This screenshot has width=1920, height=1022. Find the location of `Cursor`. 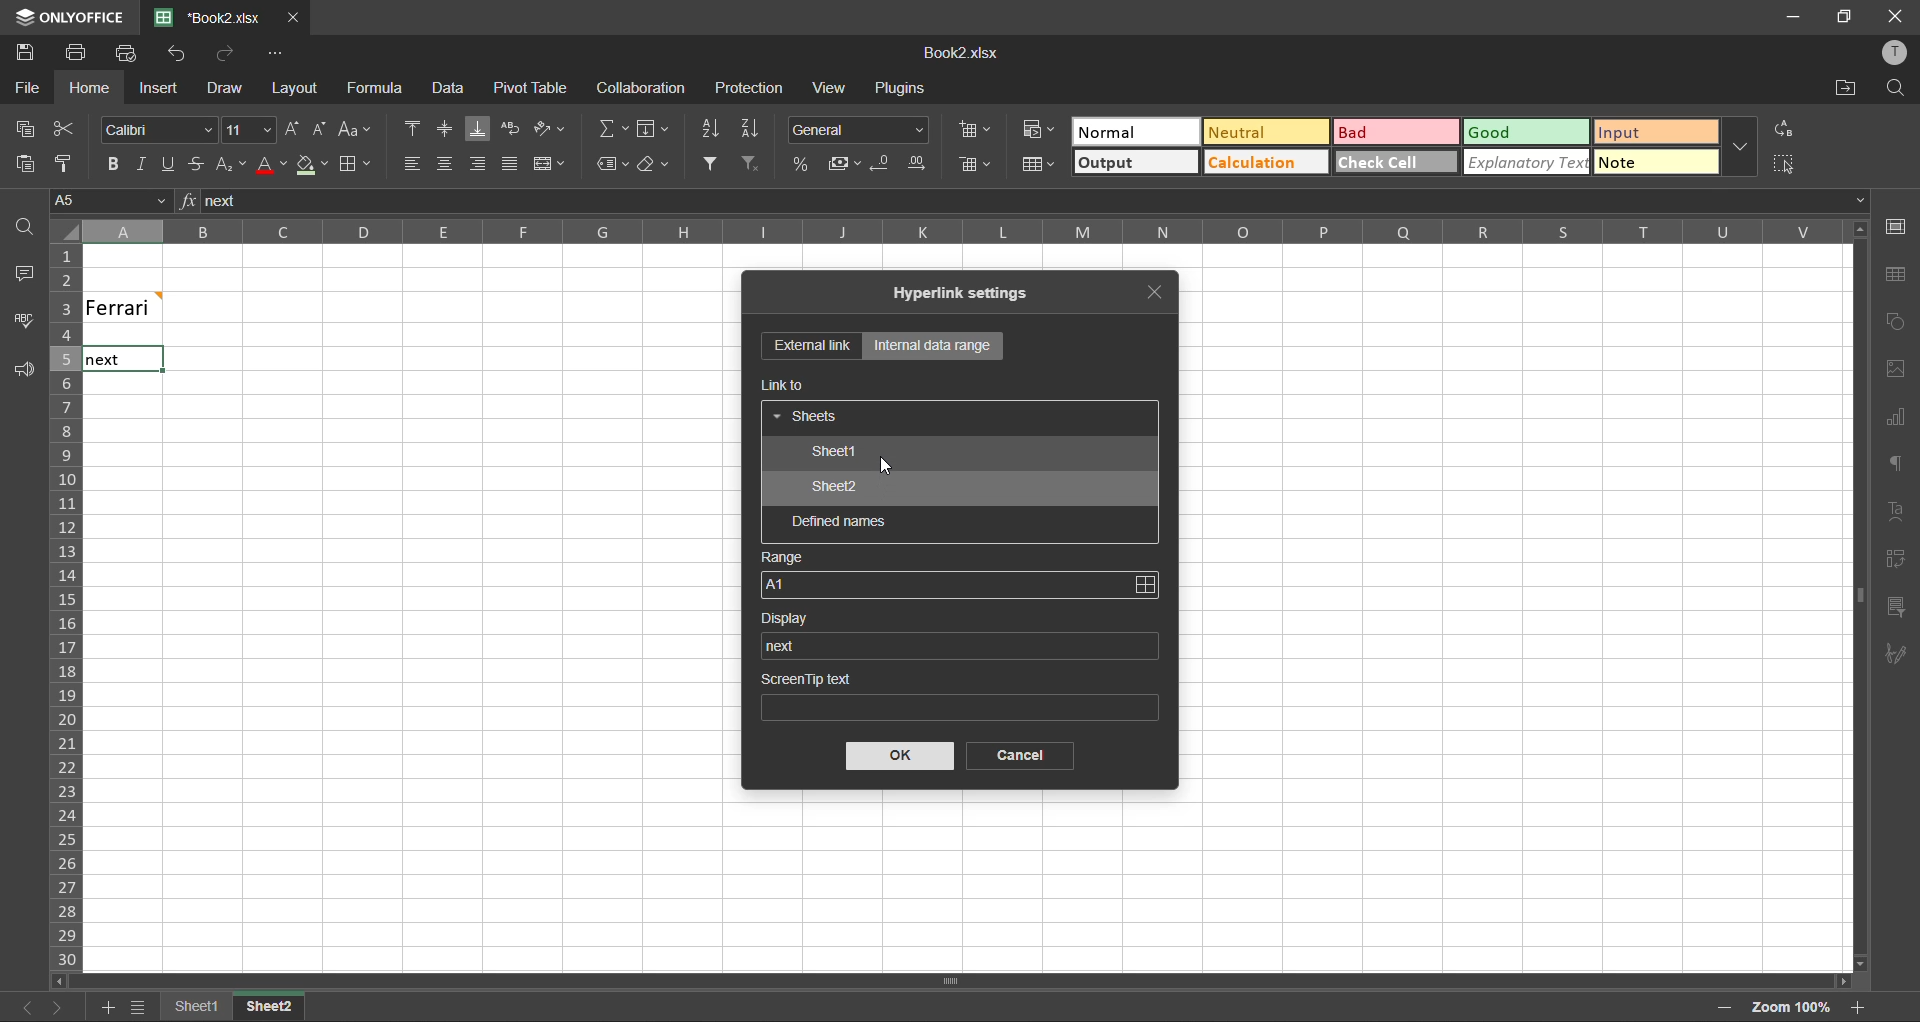

Cursor is located at coordinates (893, 466).